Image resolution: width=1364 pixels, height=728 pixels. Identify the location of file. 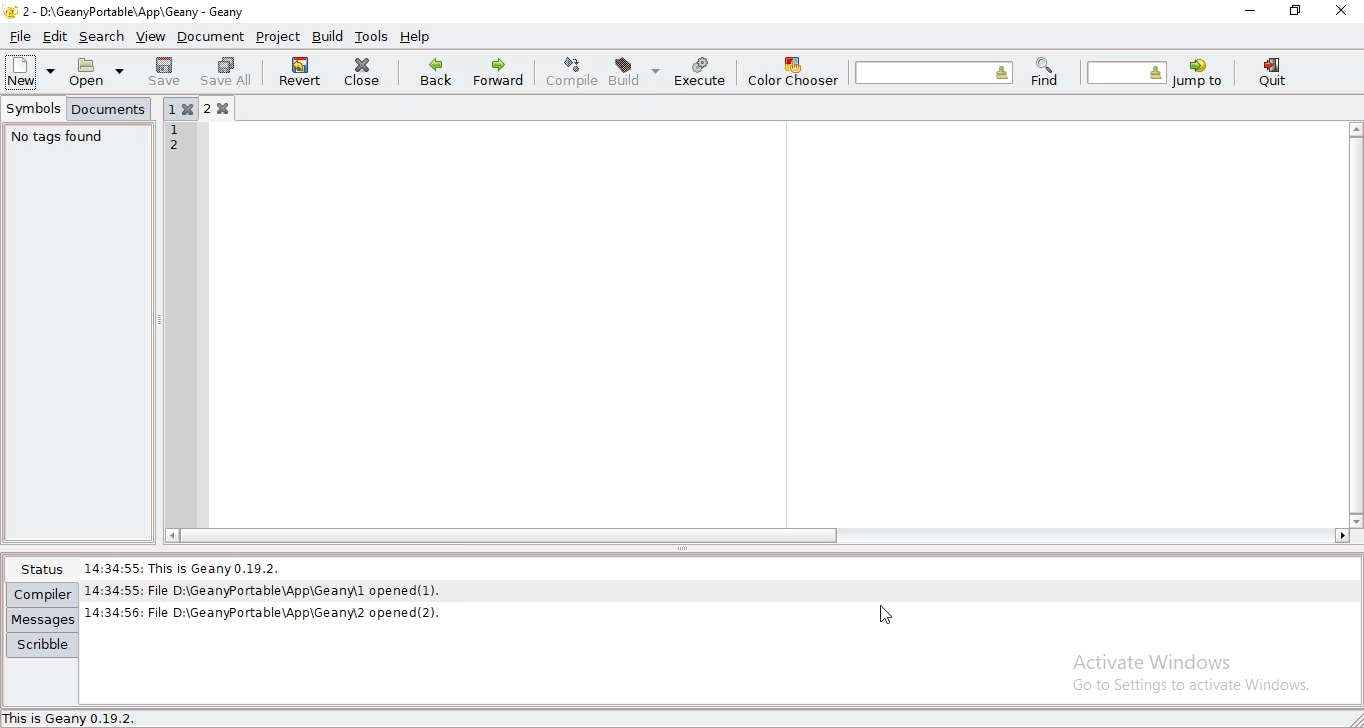
(21, 34).